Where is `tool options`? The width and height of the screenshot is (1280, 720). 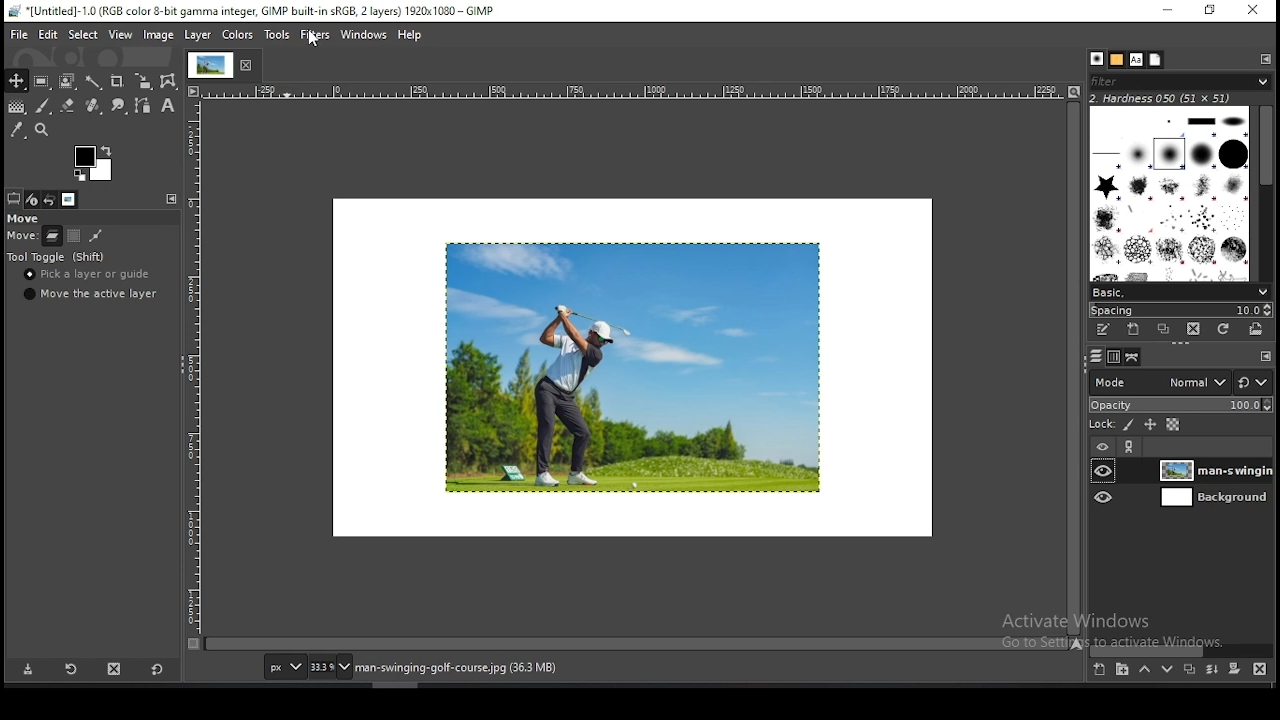 tool options is located at coordinates (14, 198).